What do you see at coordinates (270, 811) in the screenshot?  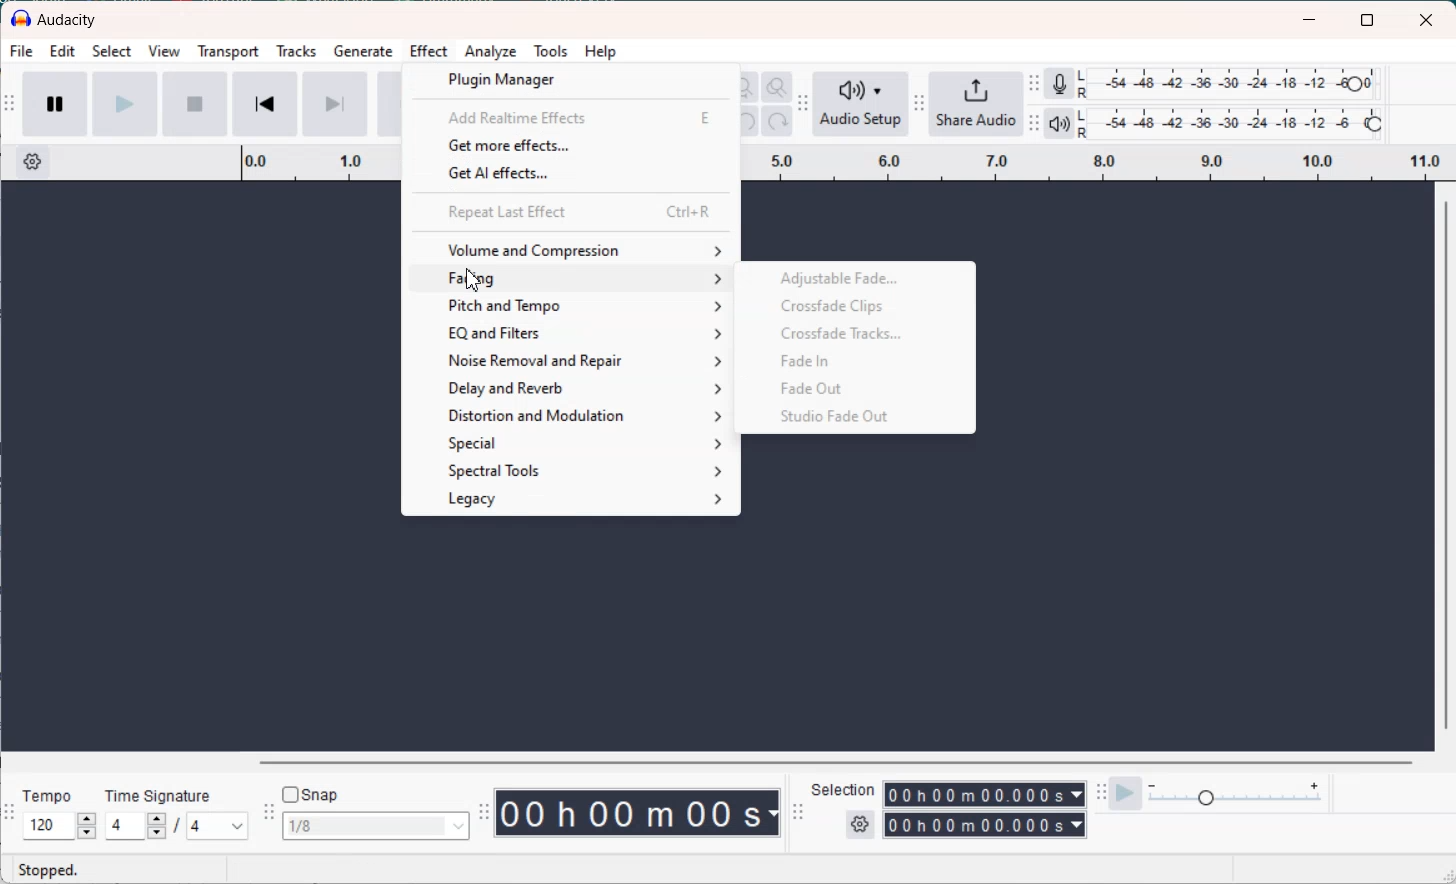 I see `Audacity snapping toolbar` at bounding box center [270, 811].